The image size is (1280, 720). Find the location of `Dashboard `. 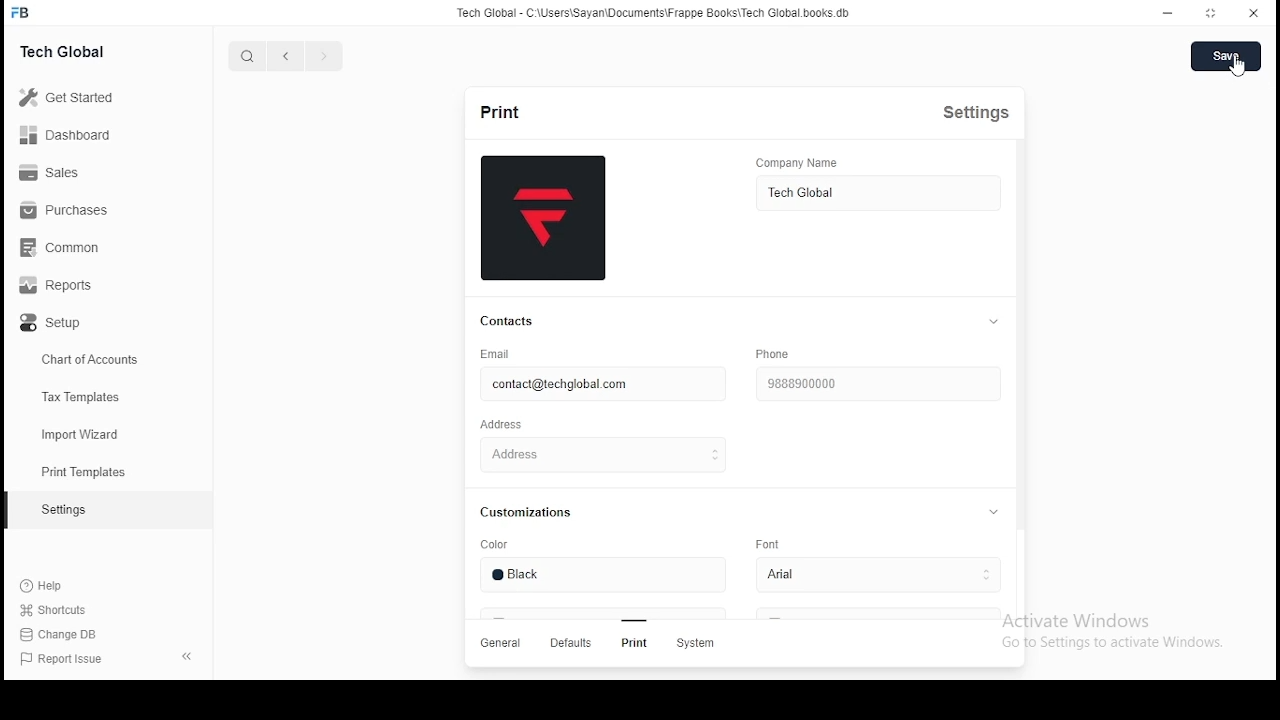

Dashboard  is located at coordinates (85, 135).